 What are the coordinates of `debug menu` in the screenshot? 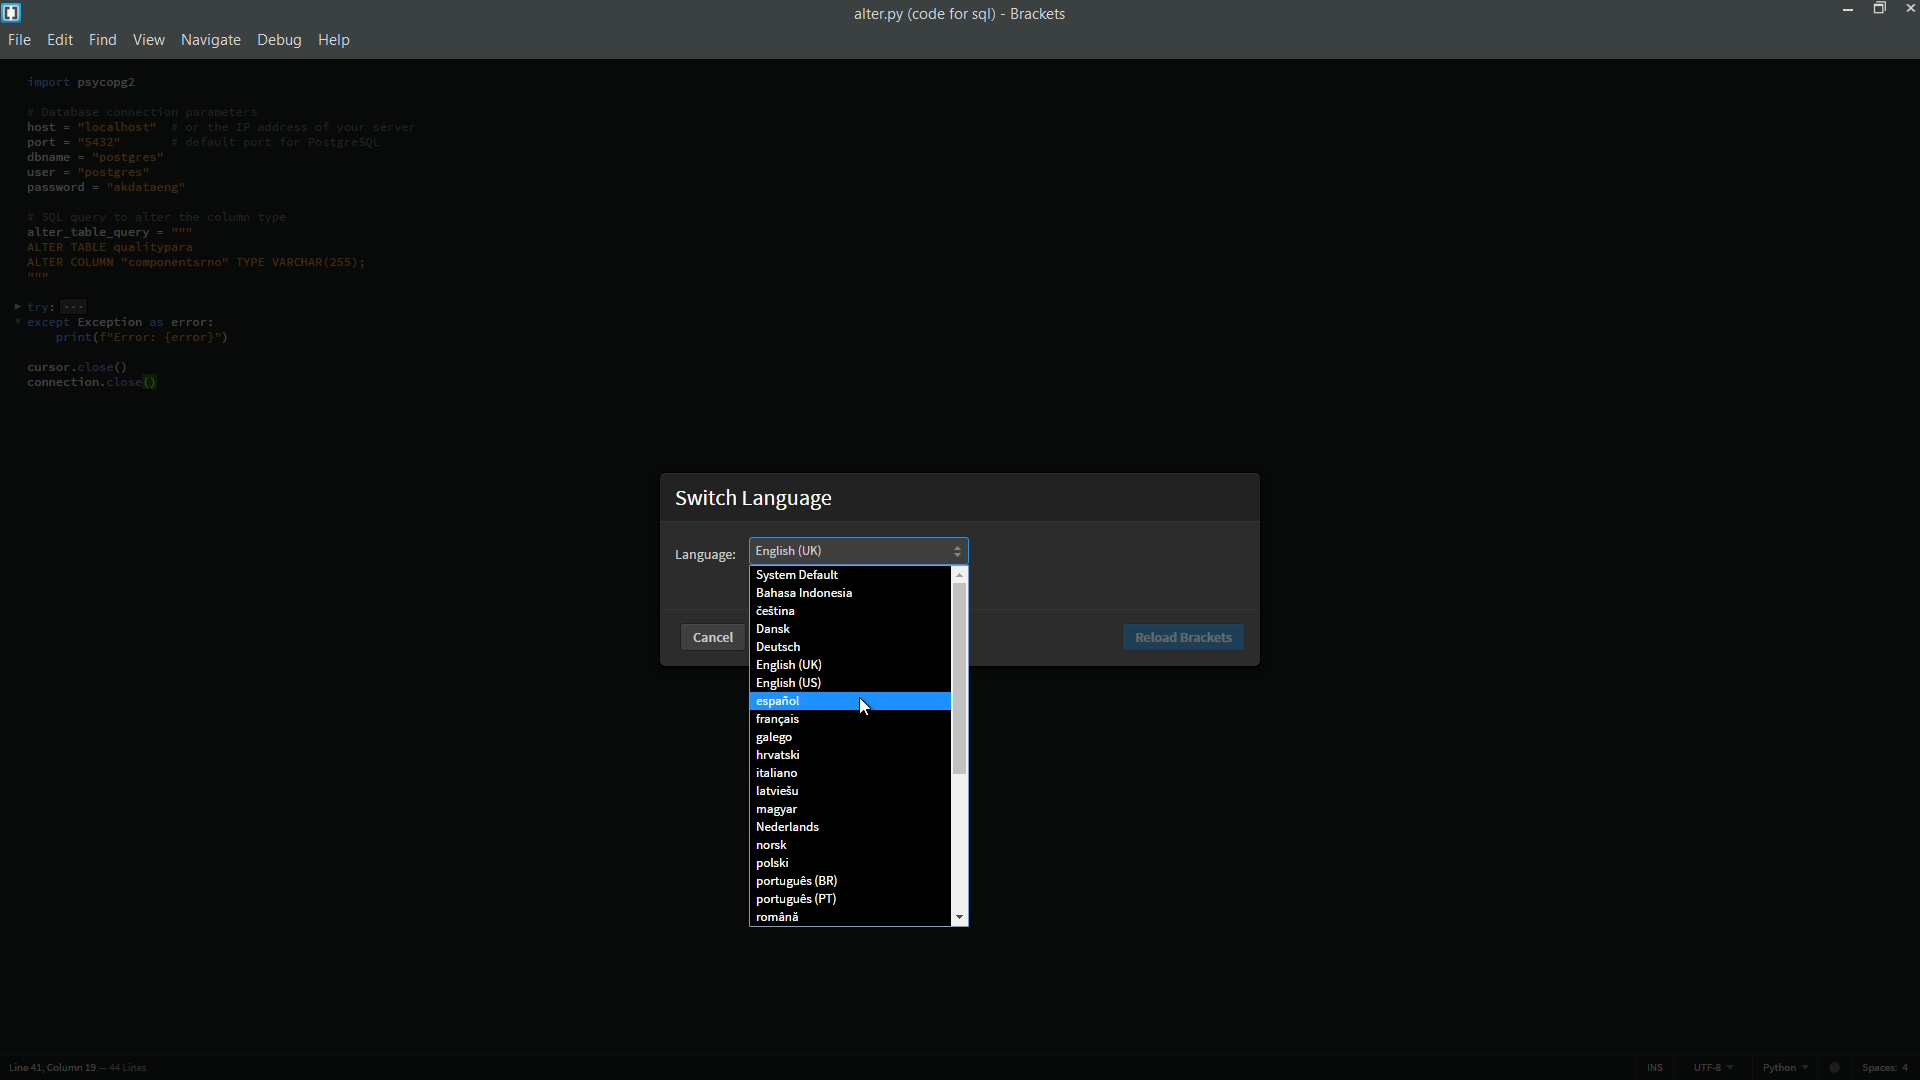 It's located at (275, 41).